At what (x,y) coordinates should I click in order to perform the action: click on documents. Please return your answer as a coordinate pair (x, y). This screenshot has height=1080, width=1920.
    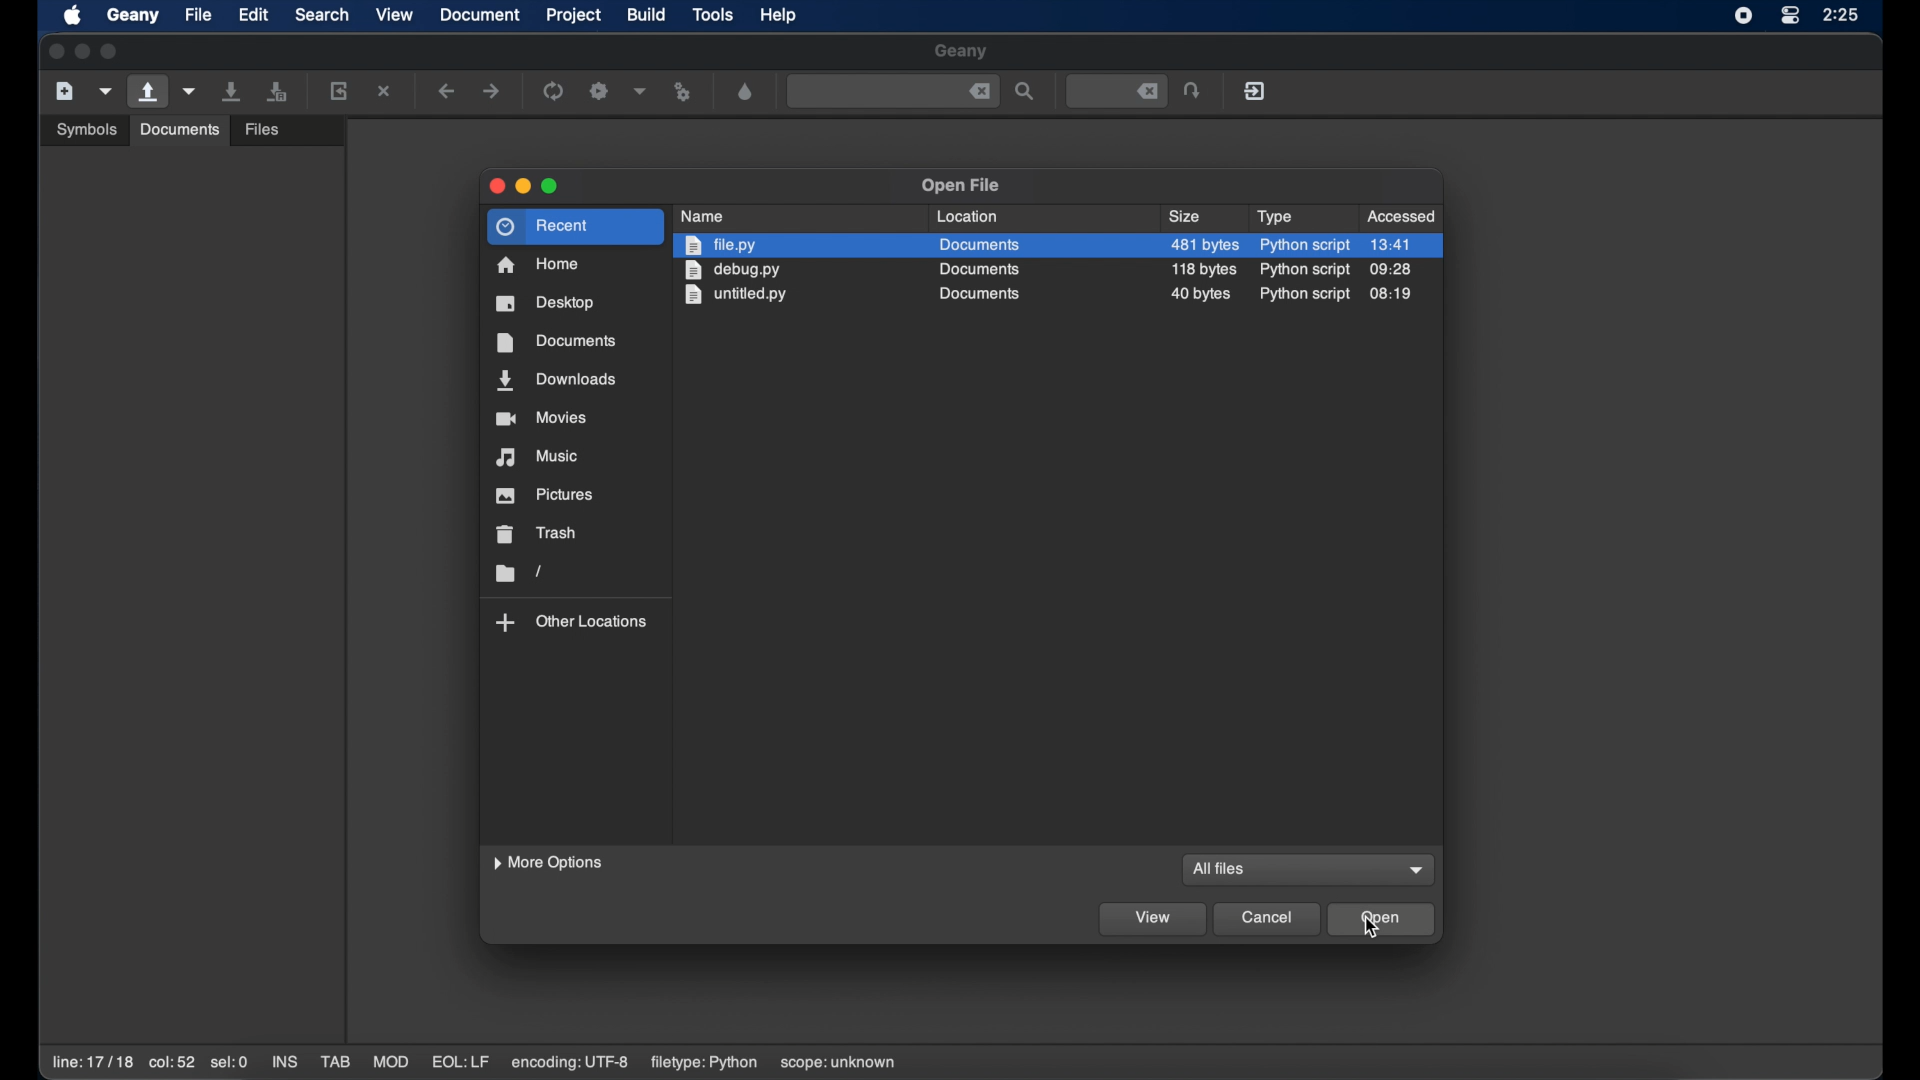
    Looking at the image, I should click on (557, 343).